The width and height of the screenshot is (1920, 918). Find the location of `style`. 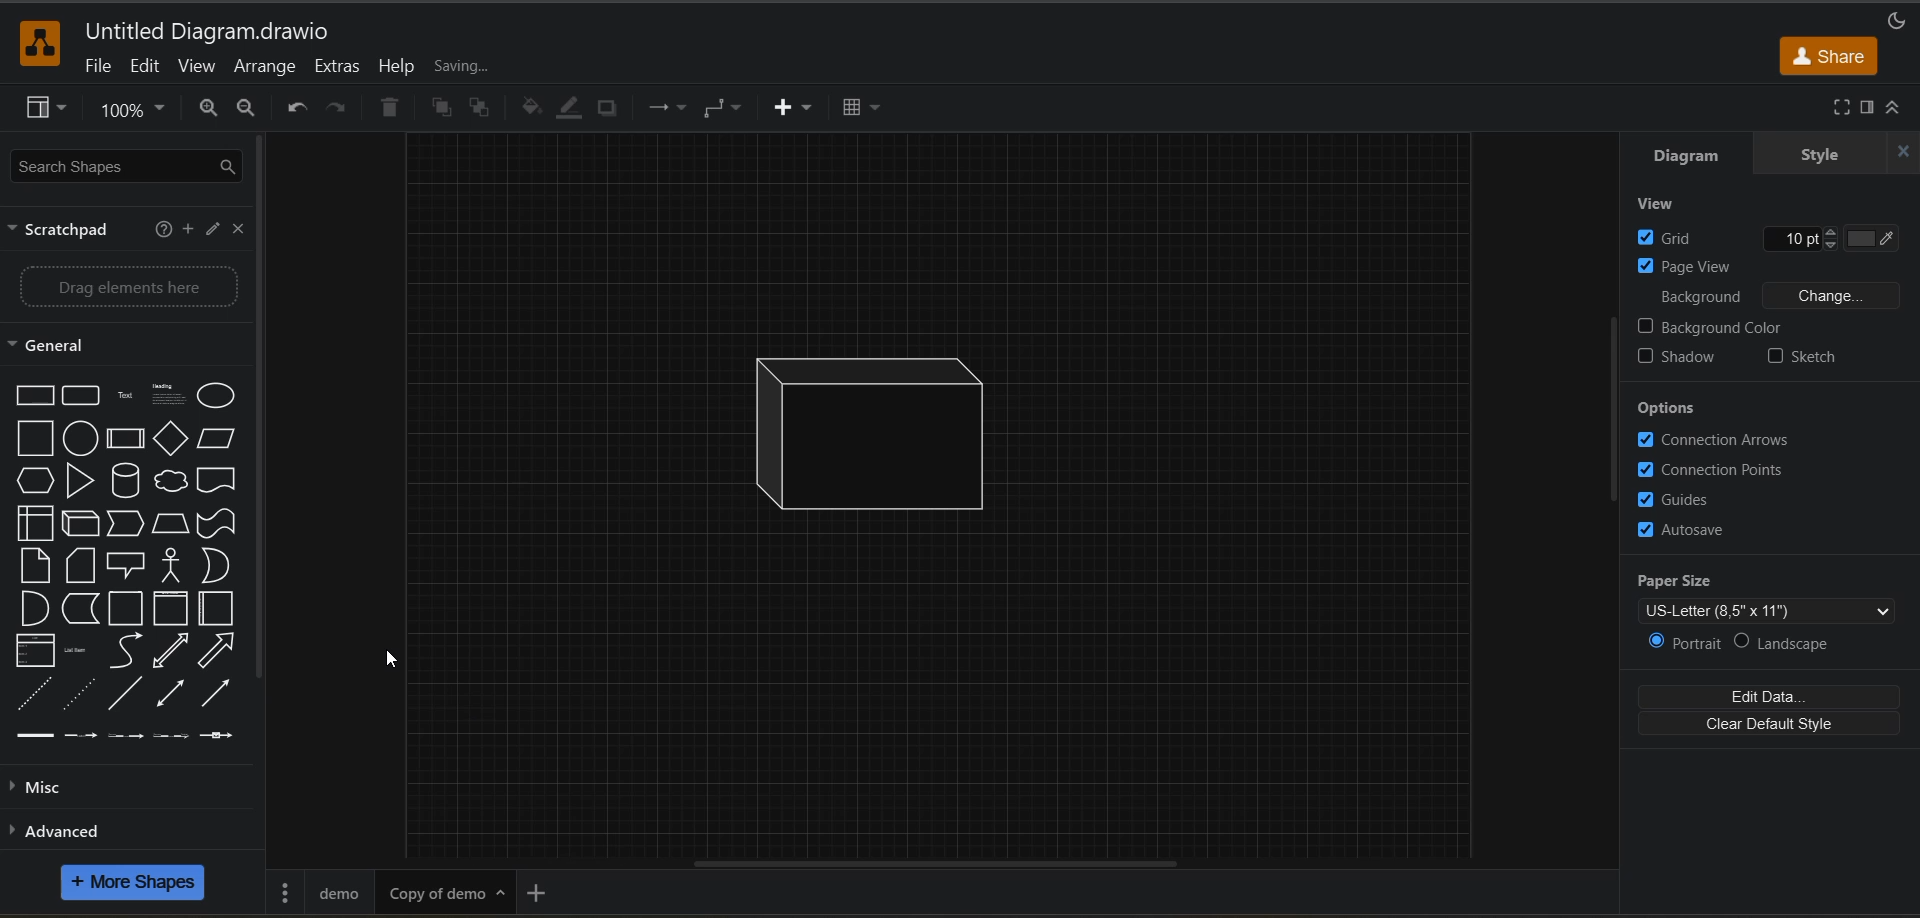

style is located at coordinates (1825, 157).